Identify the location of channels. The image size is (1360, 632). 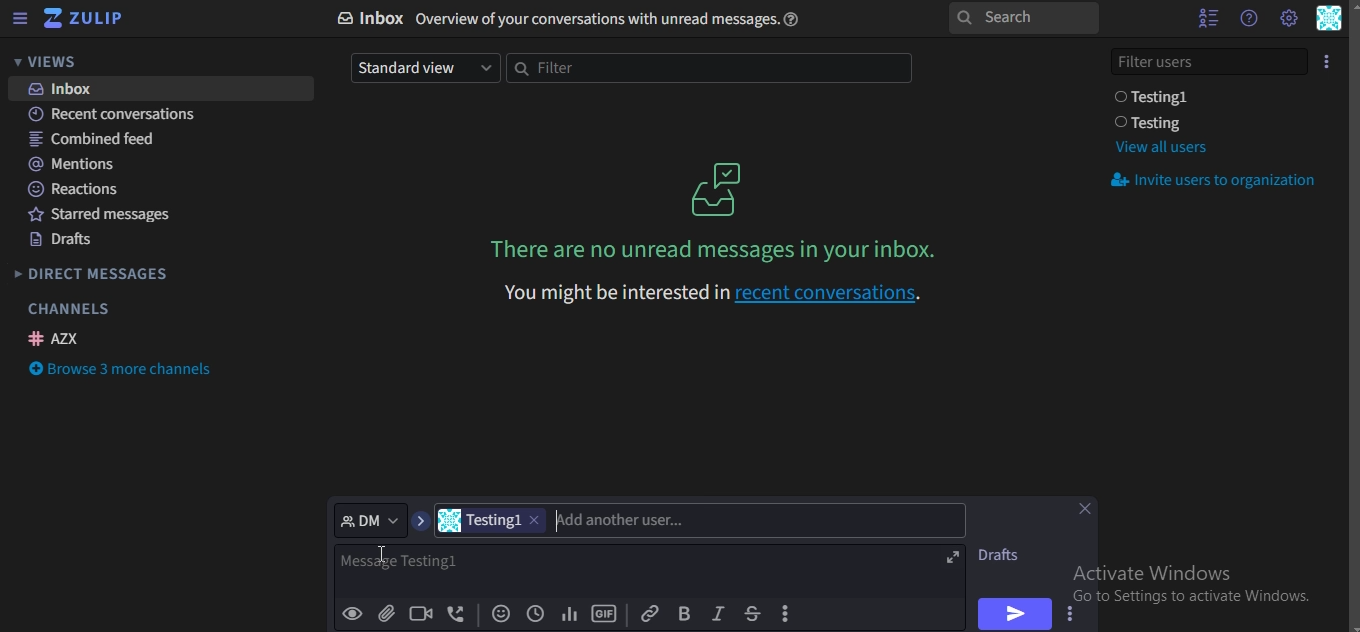
(68, 309).